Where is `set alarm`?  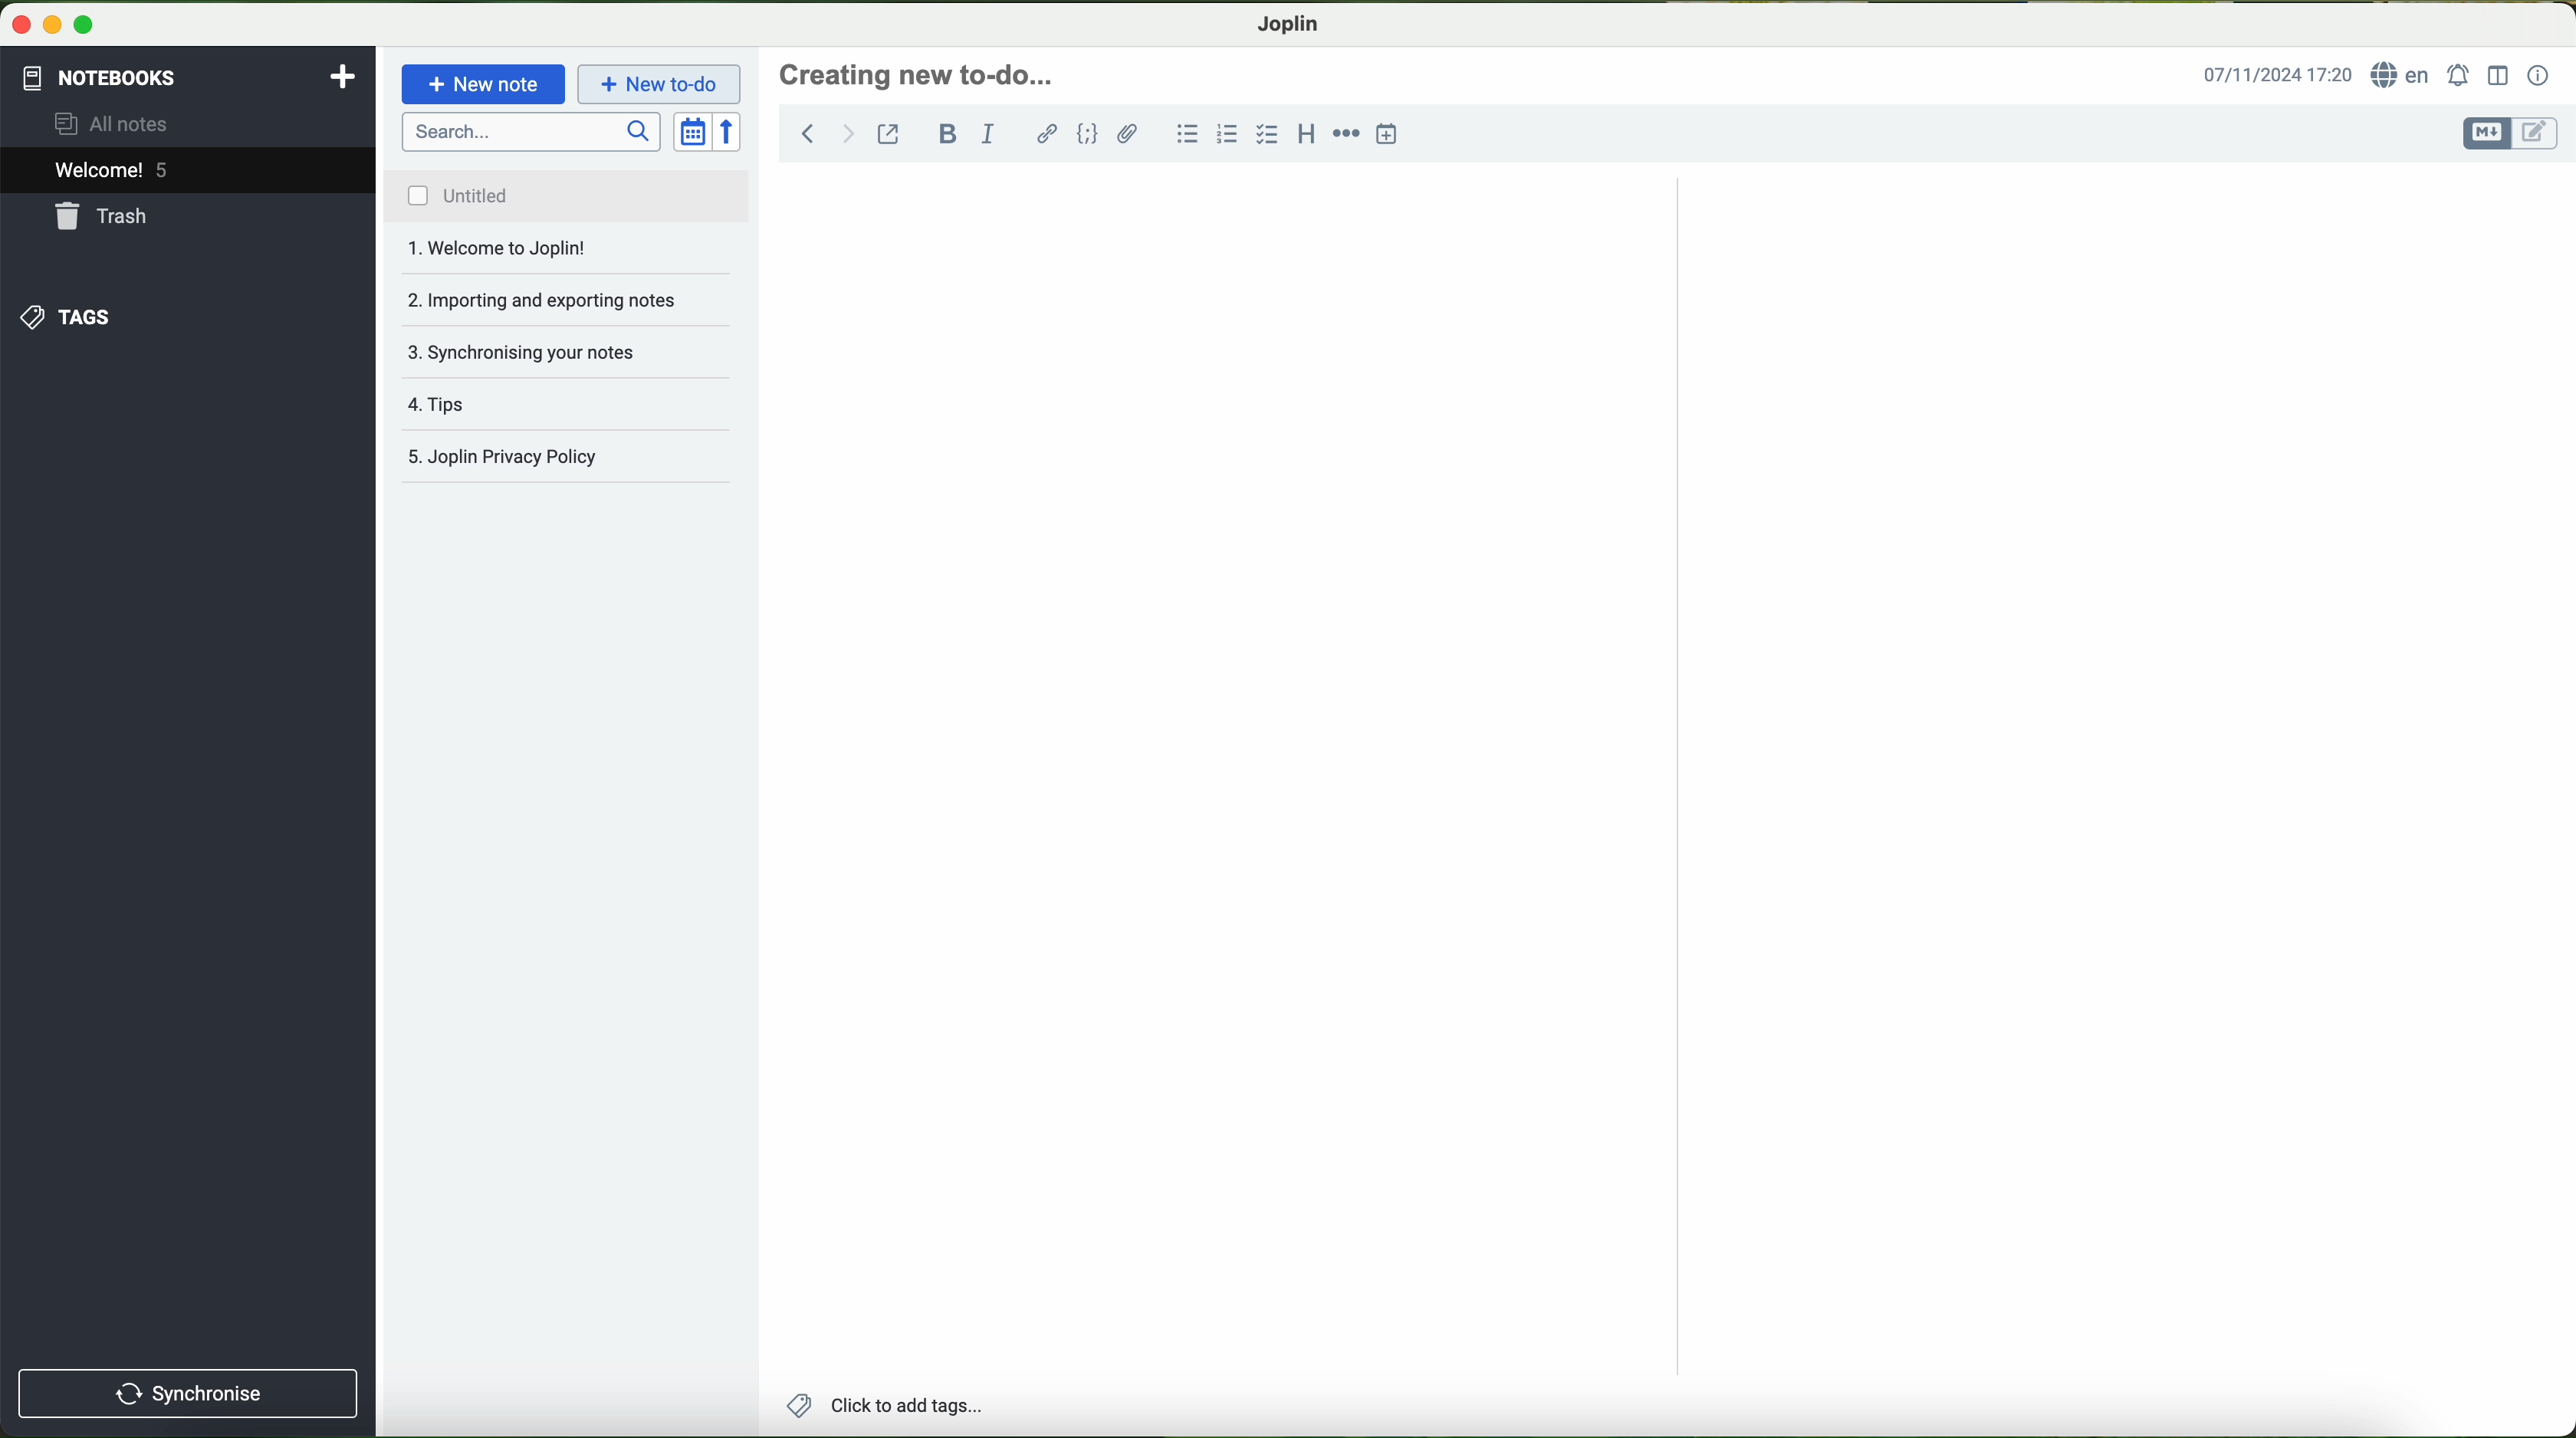 set alarm is located at coordinates (2461, 75).